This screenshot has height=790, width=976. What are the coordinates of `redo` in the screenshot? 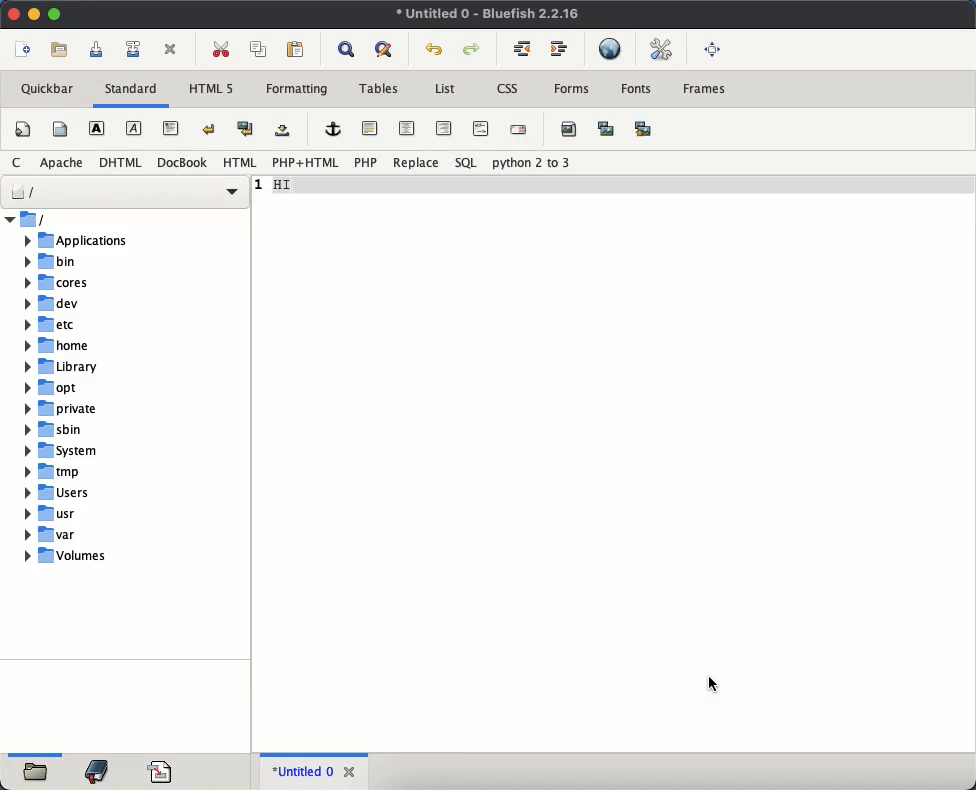 It's located at (472, 48).